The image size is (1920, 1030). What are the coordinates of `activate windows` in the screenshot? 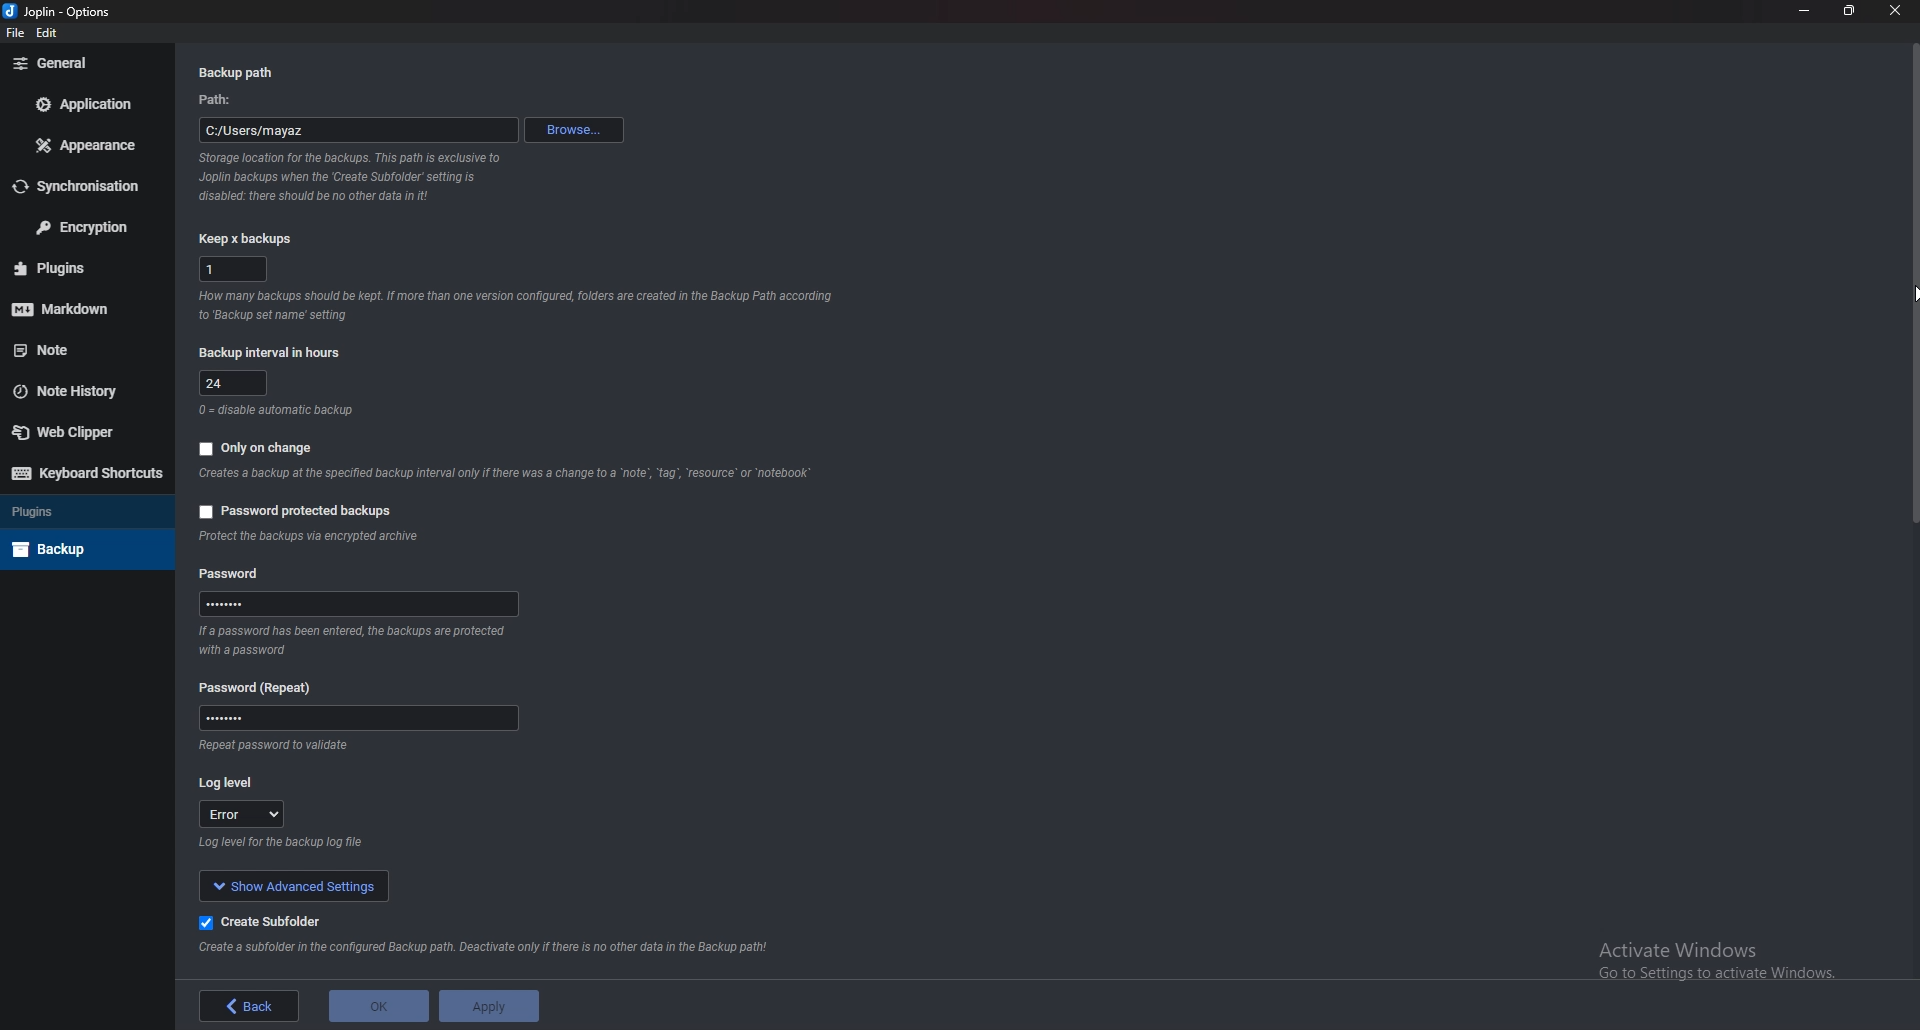 It's located at (1727, 956).